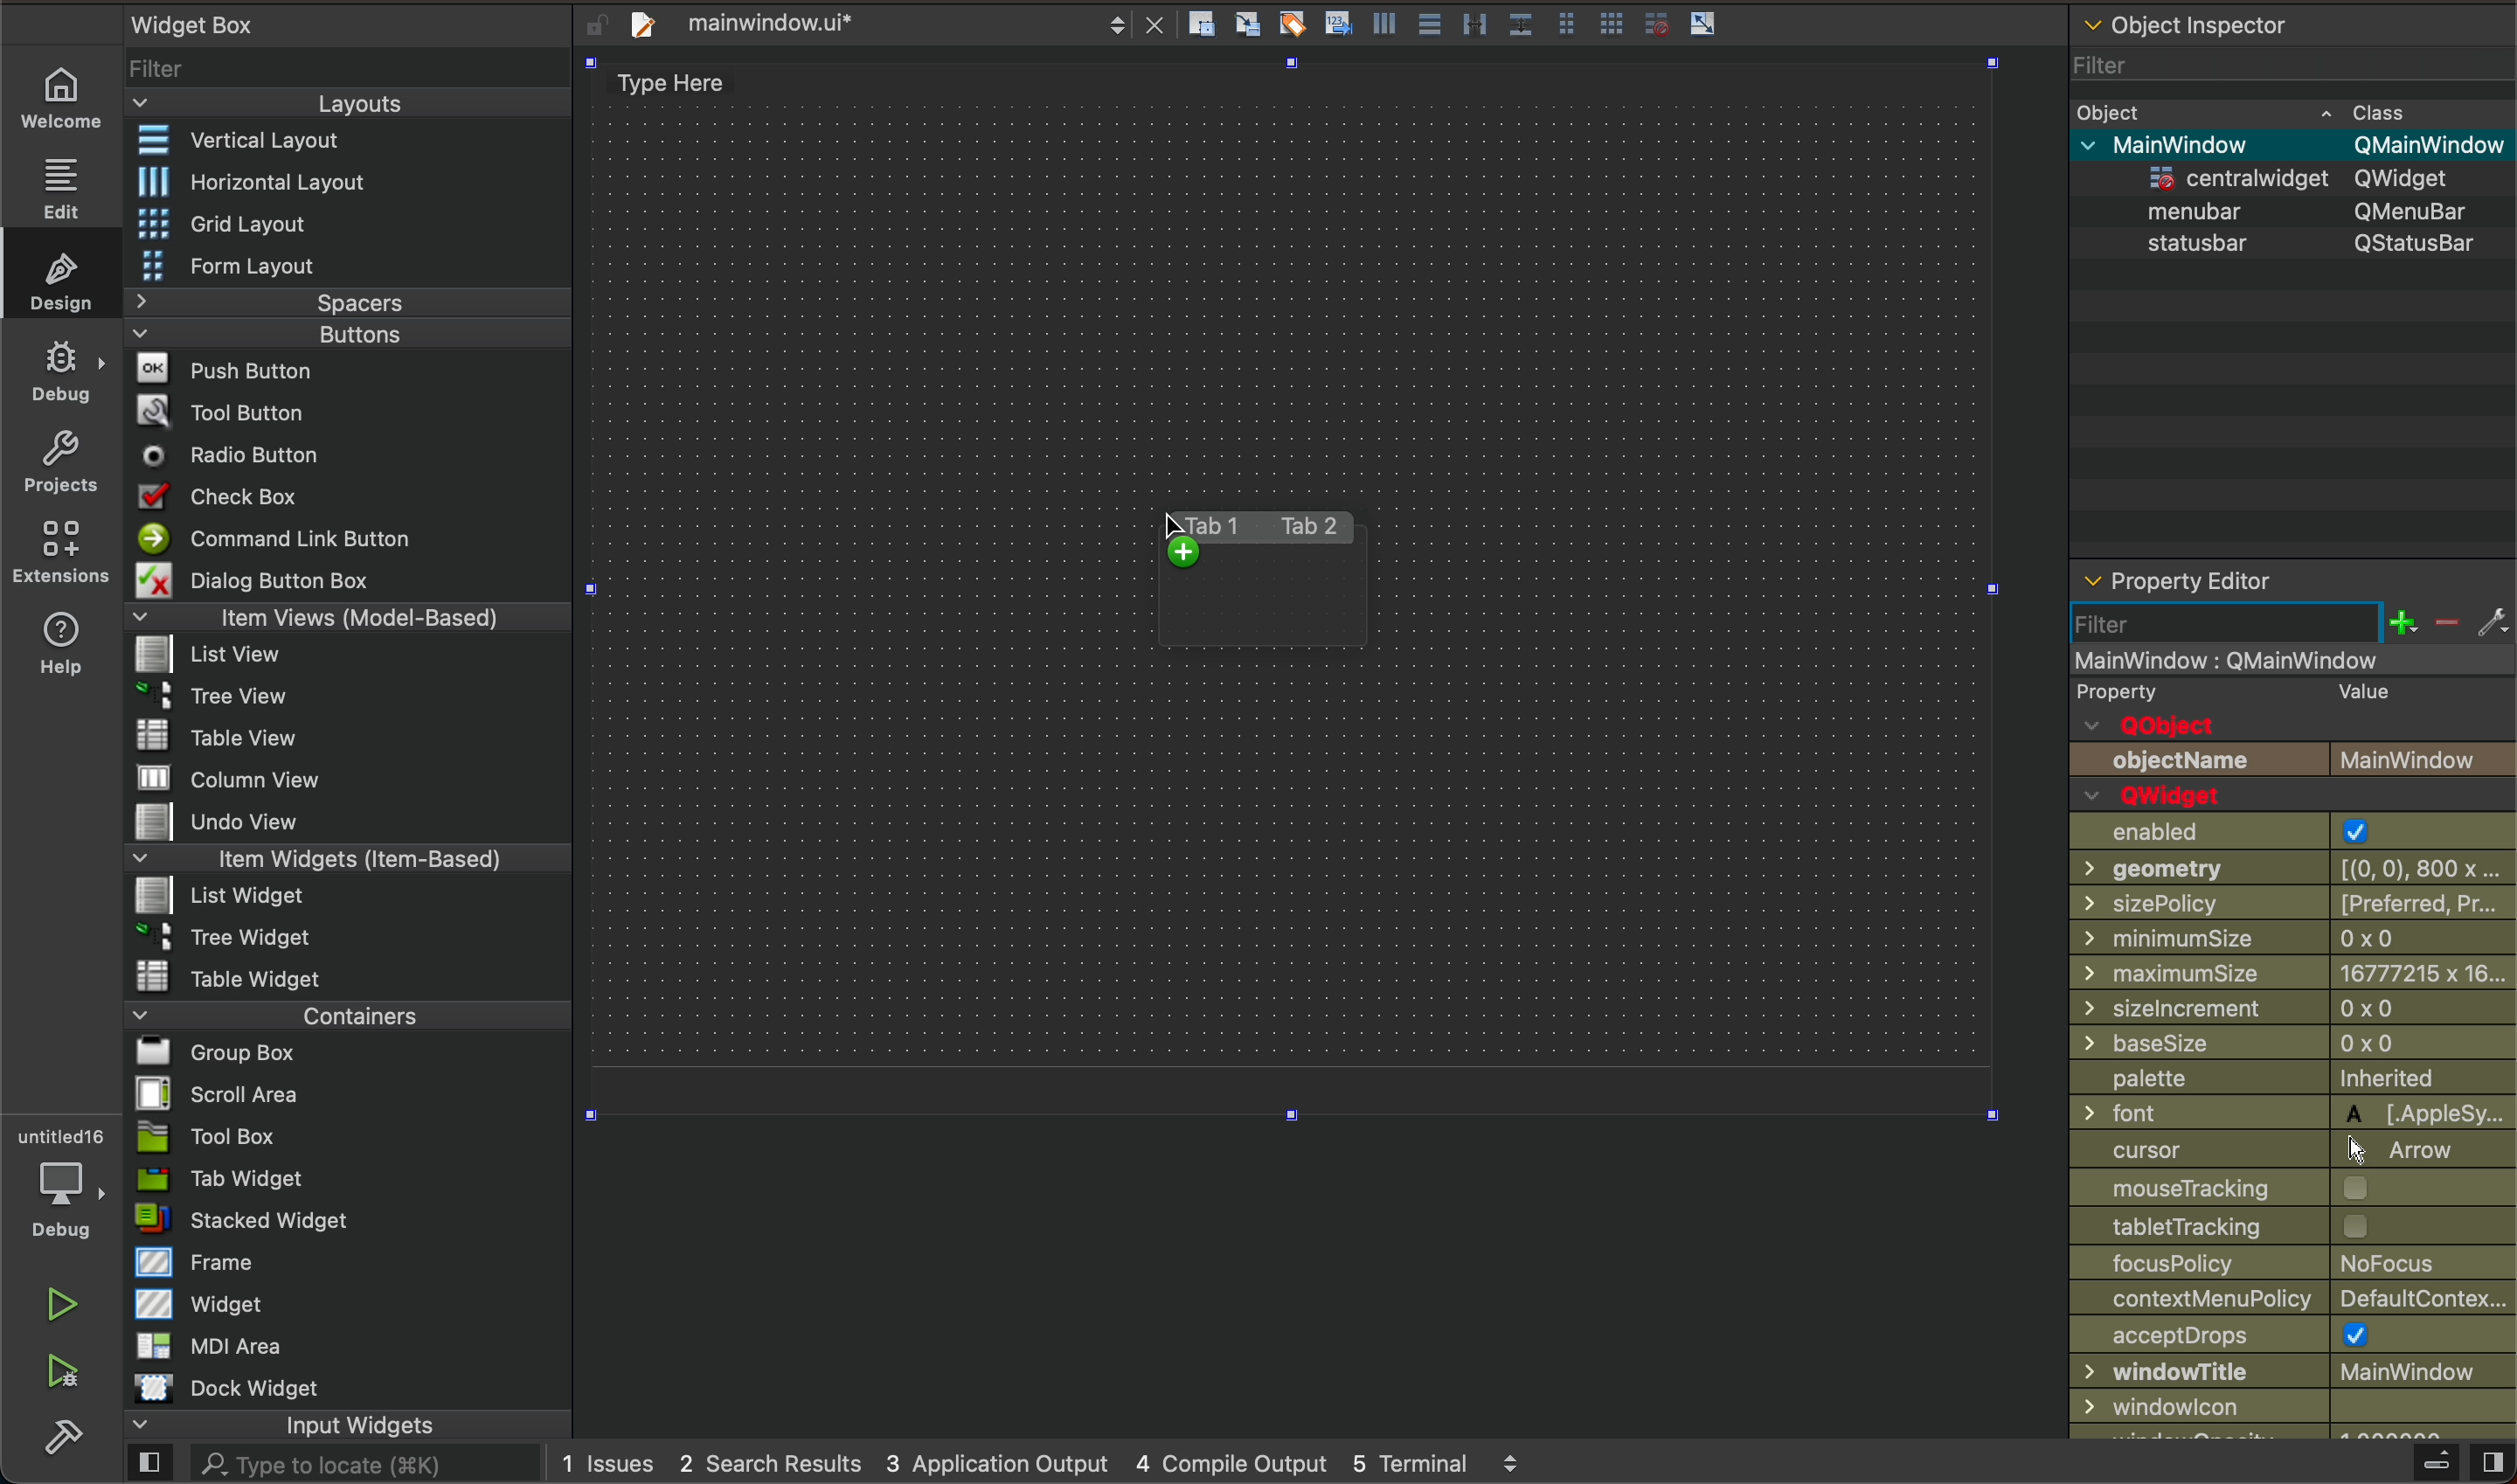  I want to click on input widgets, so click(352, 1427).